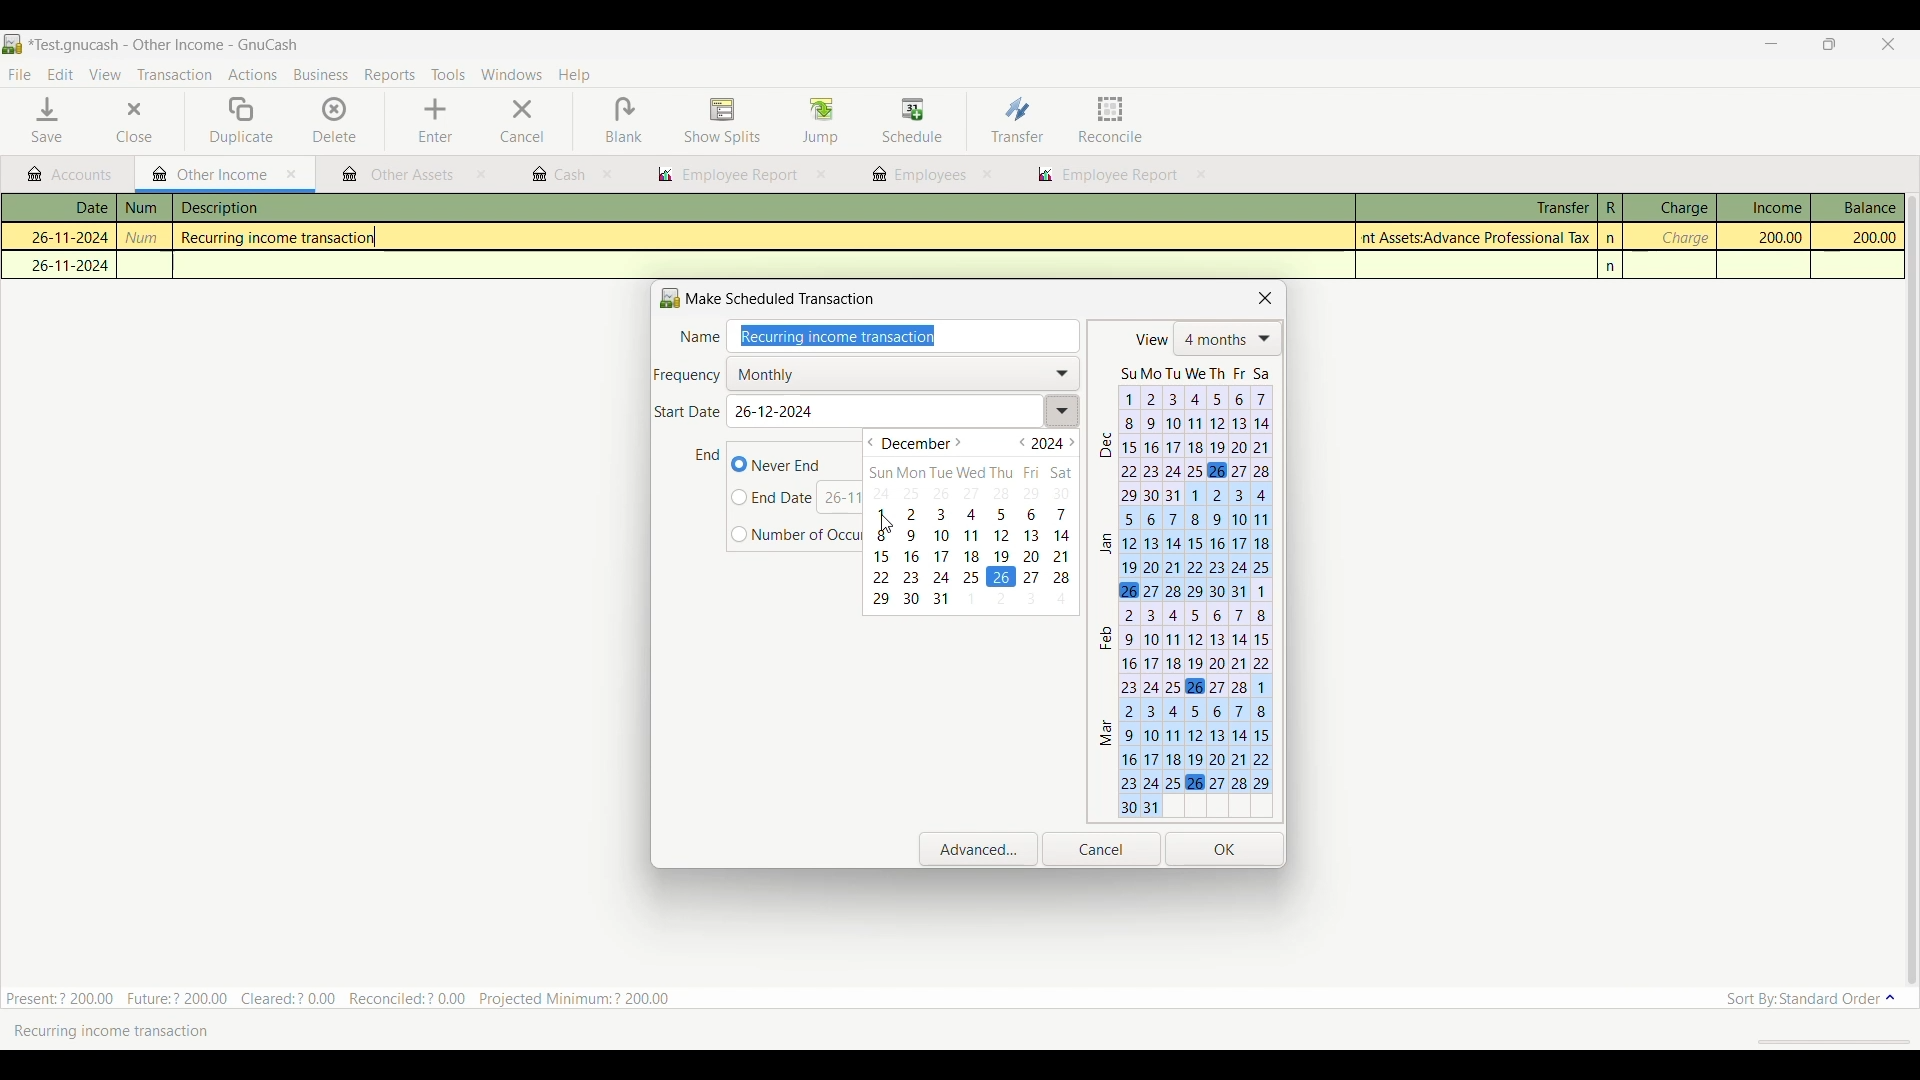 Image resolution: width=1920 pixels, height=1080 pixels. I want to click on Income column, so click(1763, 207).